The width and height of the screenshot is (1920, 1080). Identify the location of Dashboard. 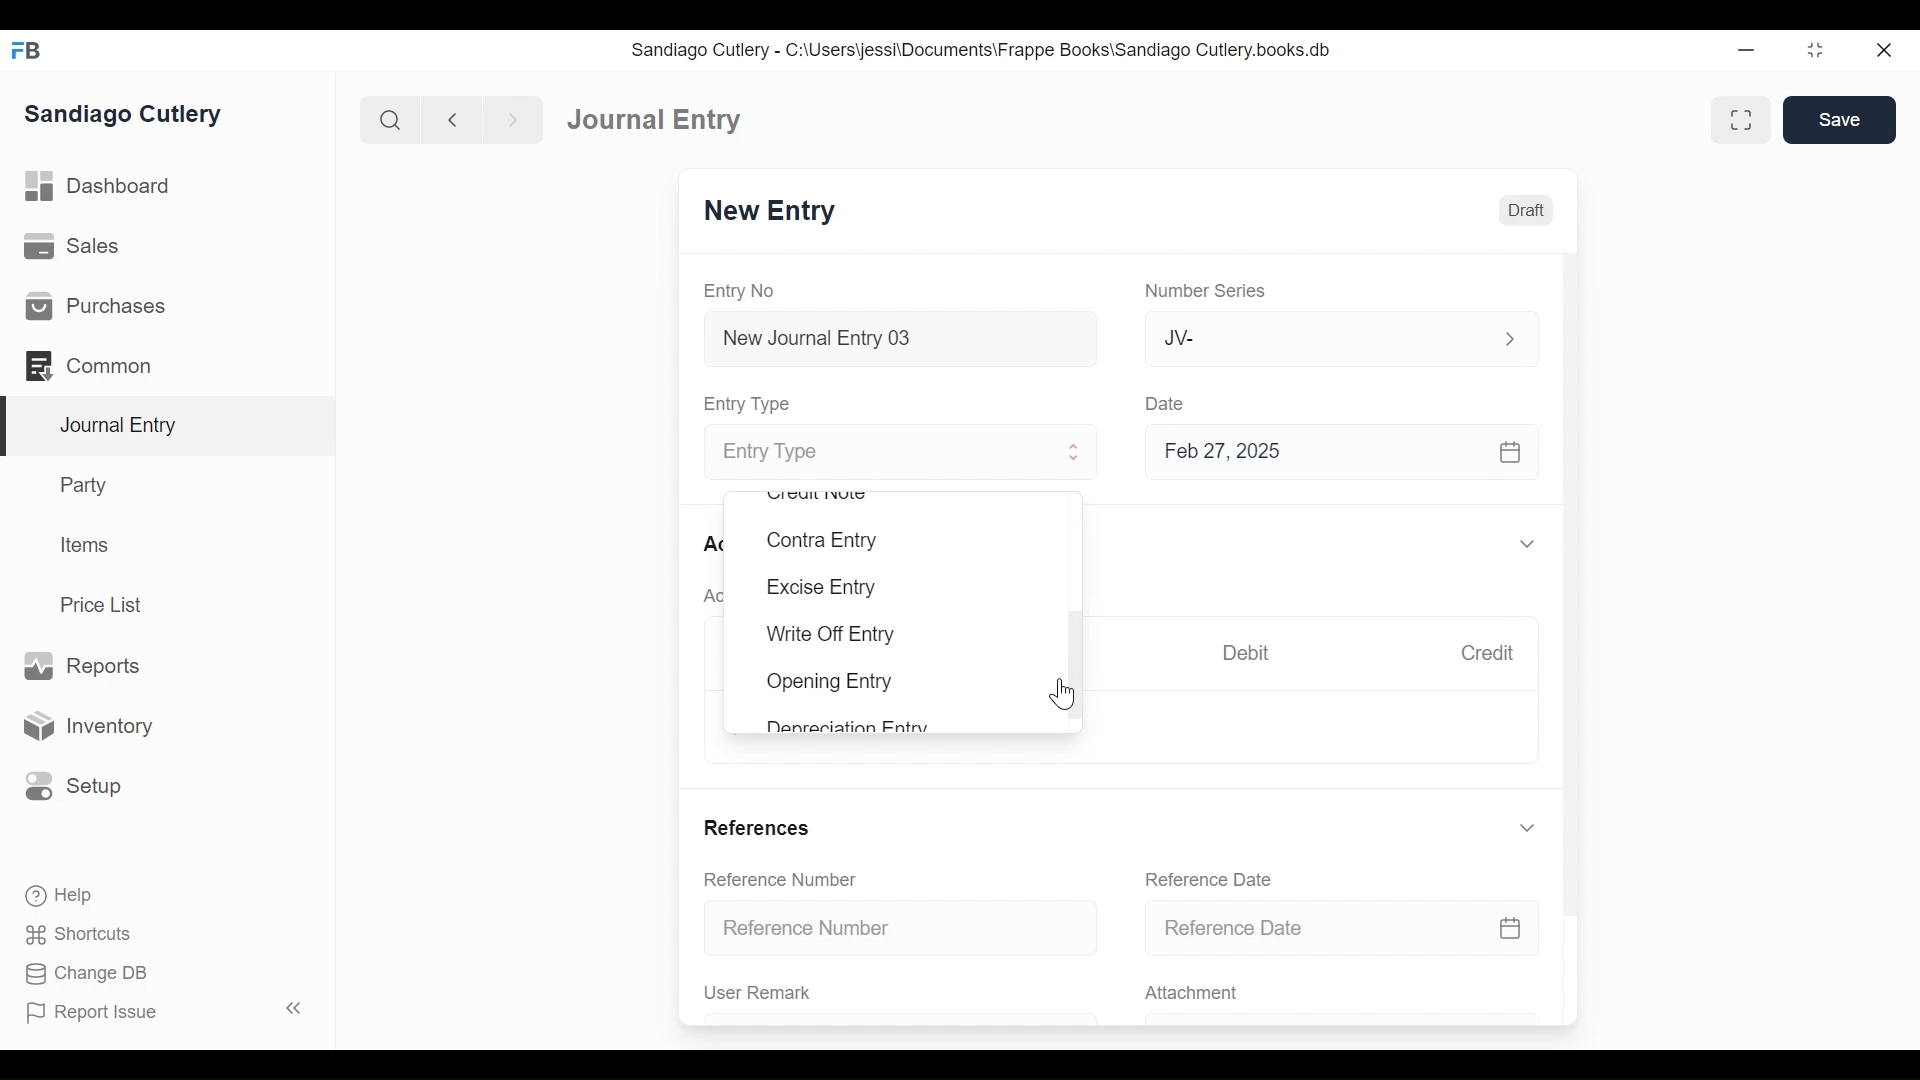
(99, 187).